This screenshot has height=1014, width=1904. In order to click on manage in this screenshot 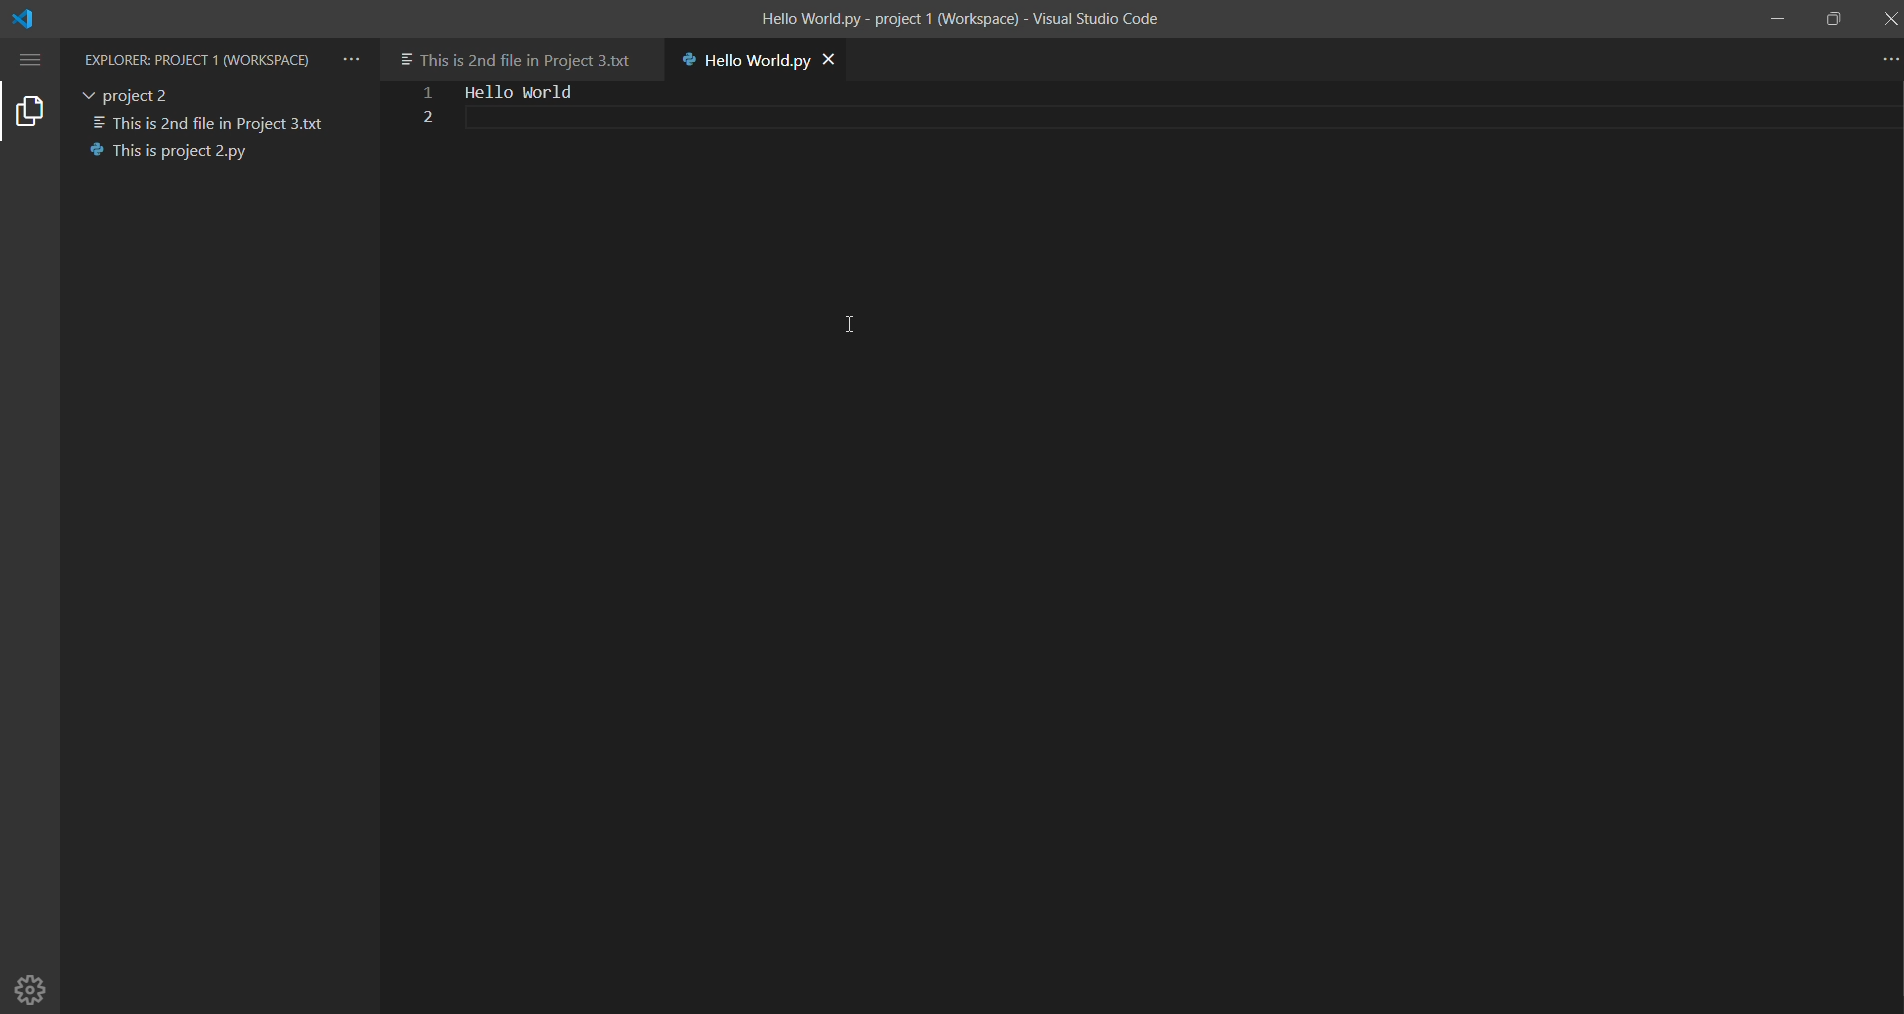, I will do `click(33, 988)`.